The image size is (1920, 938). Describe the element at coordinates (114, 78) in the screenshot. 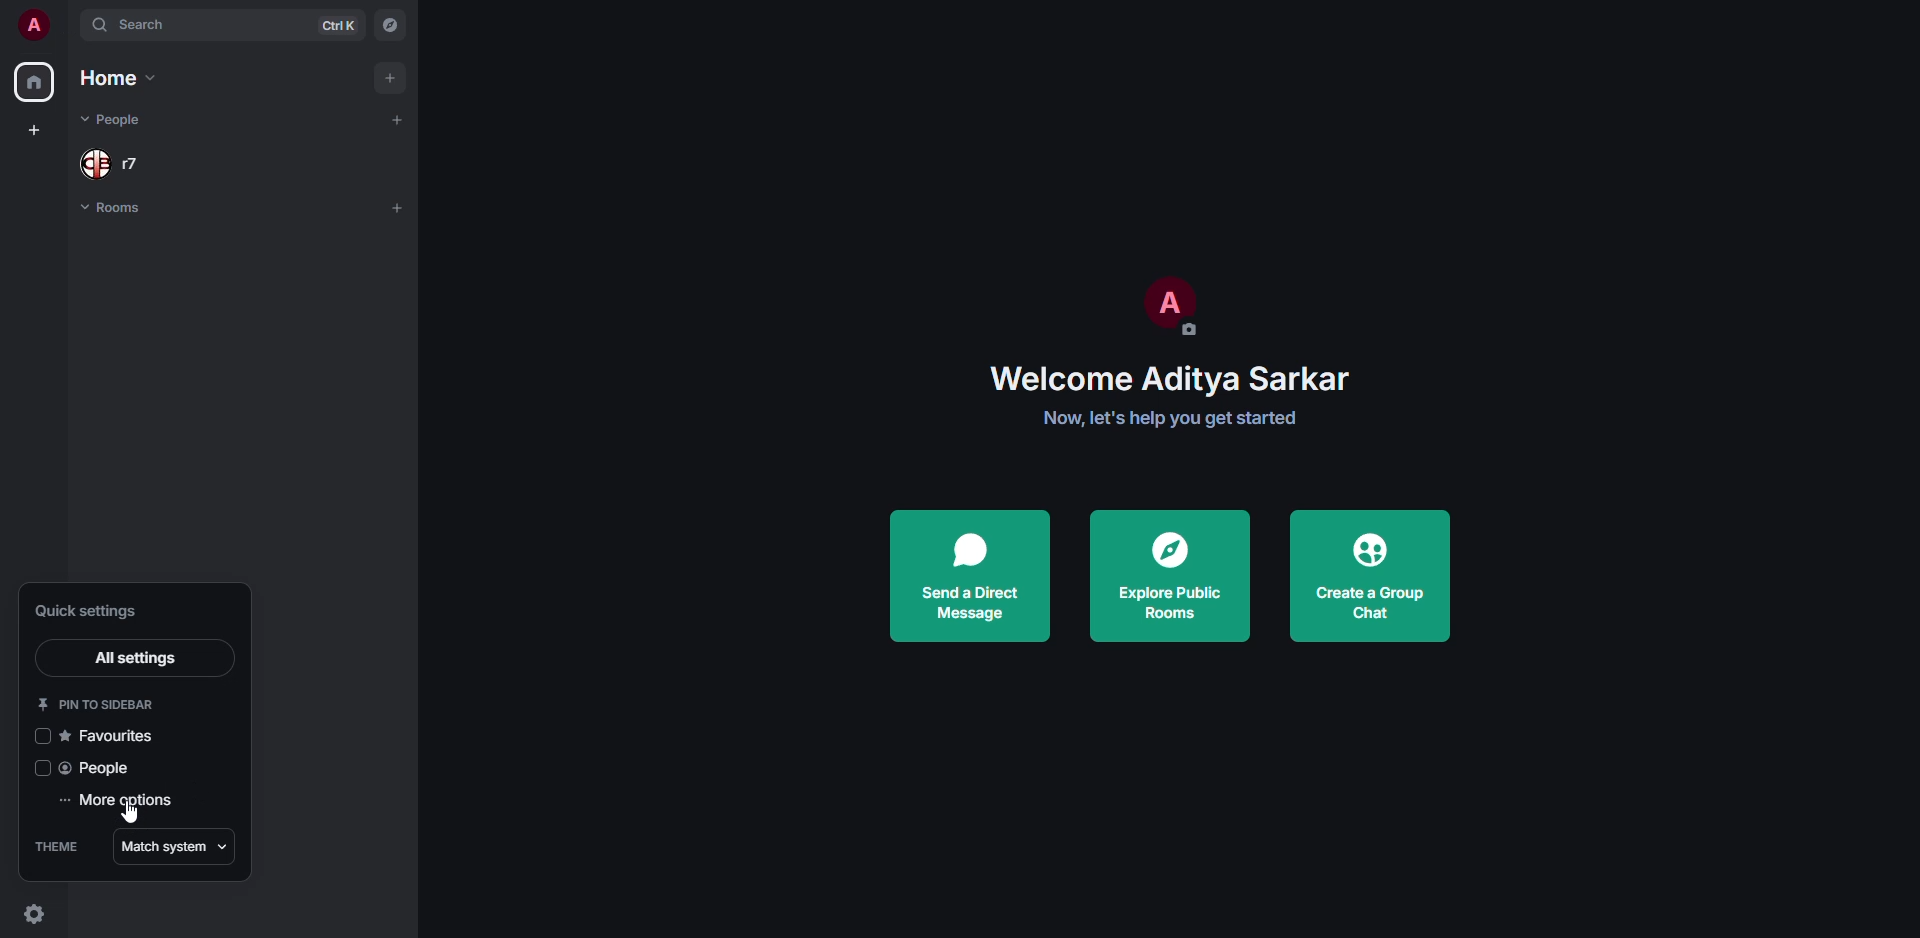

I see `home` at that location.